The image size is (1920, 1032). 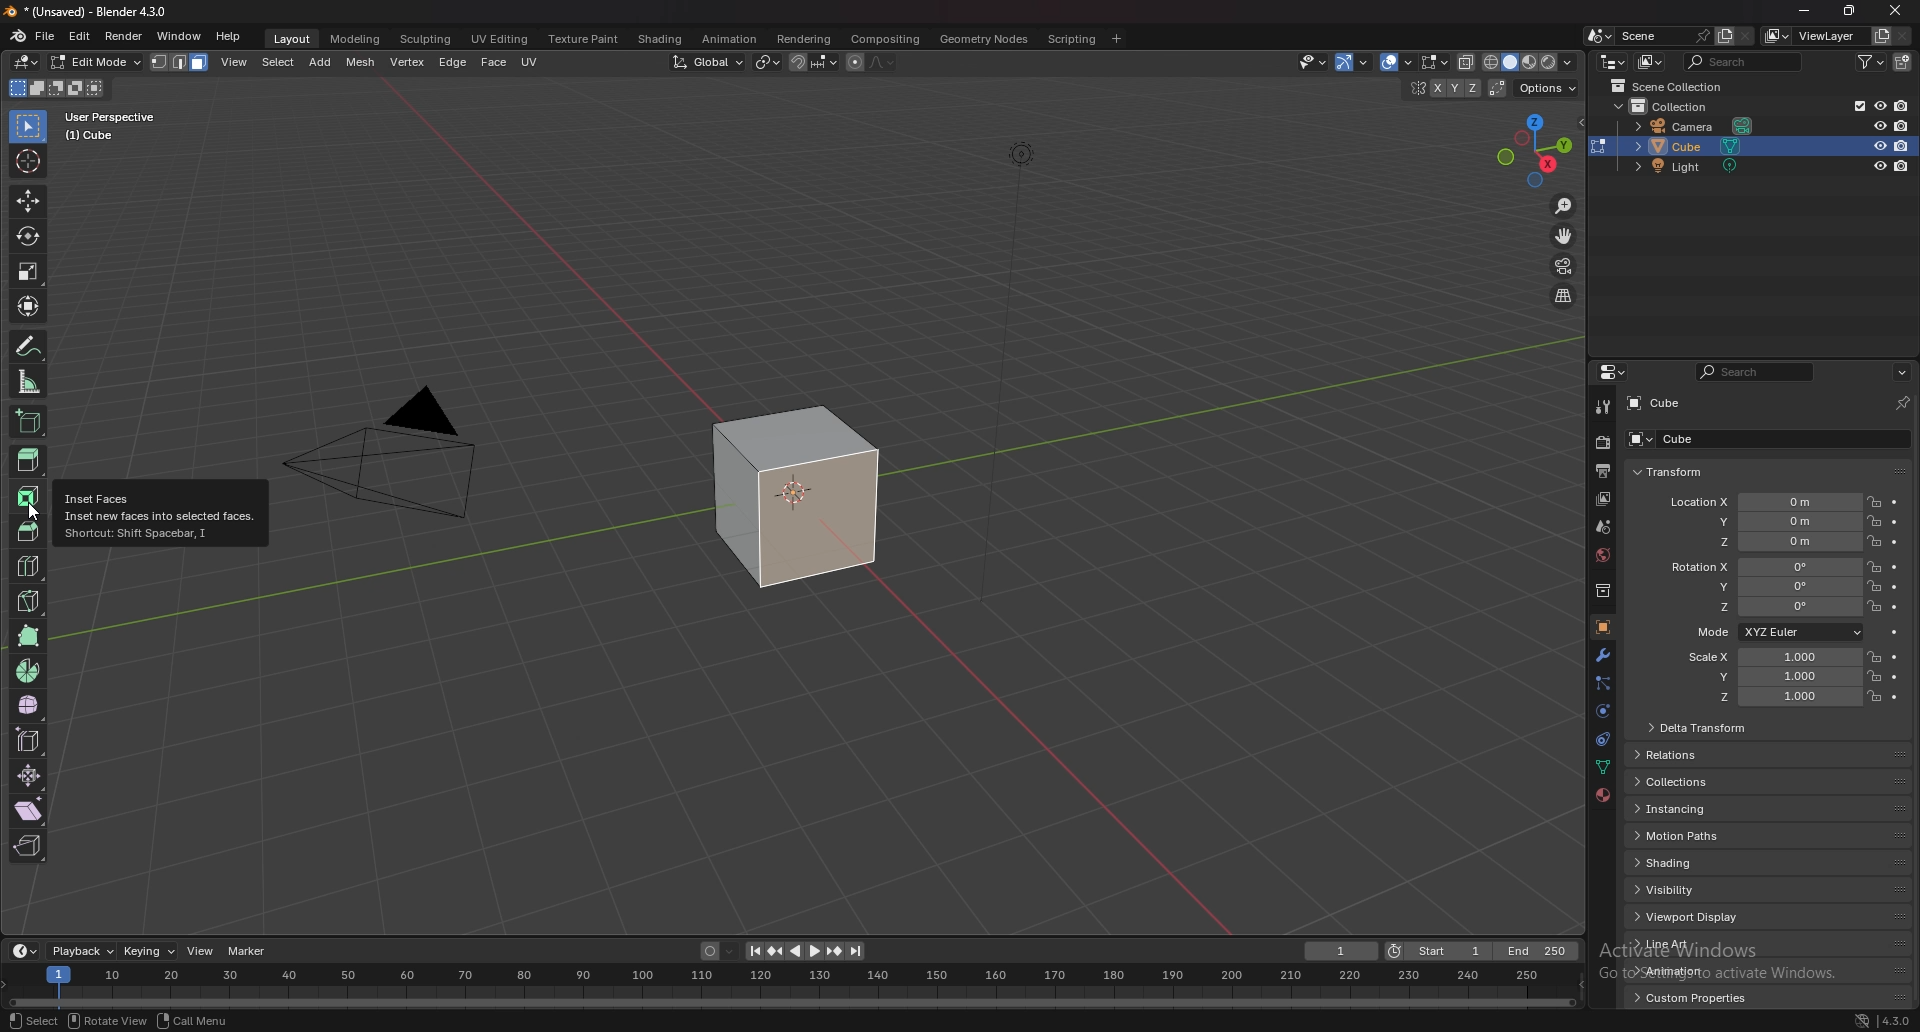 I want to click on selector, so click(x=29, y=125).